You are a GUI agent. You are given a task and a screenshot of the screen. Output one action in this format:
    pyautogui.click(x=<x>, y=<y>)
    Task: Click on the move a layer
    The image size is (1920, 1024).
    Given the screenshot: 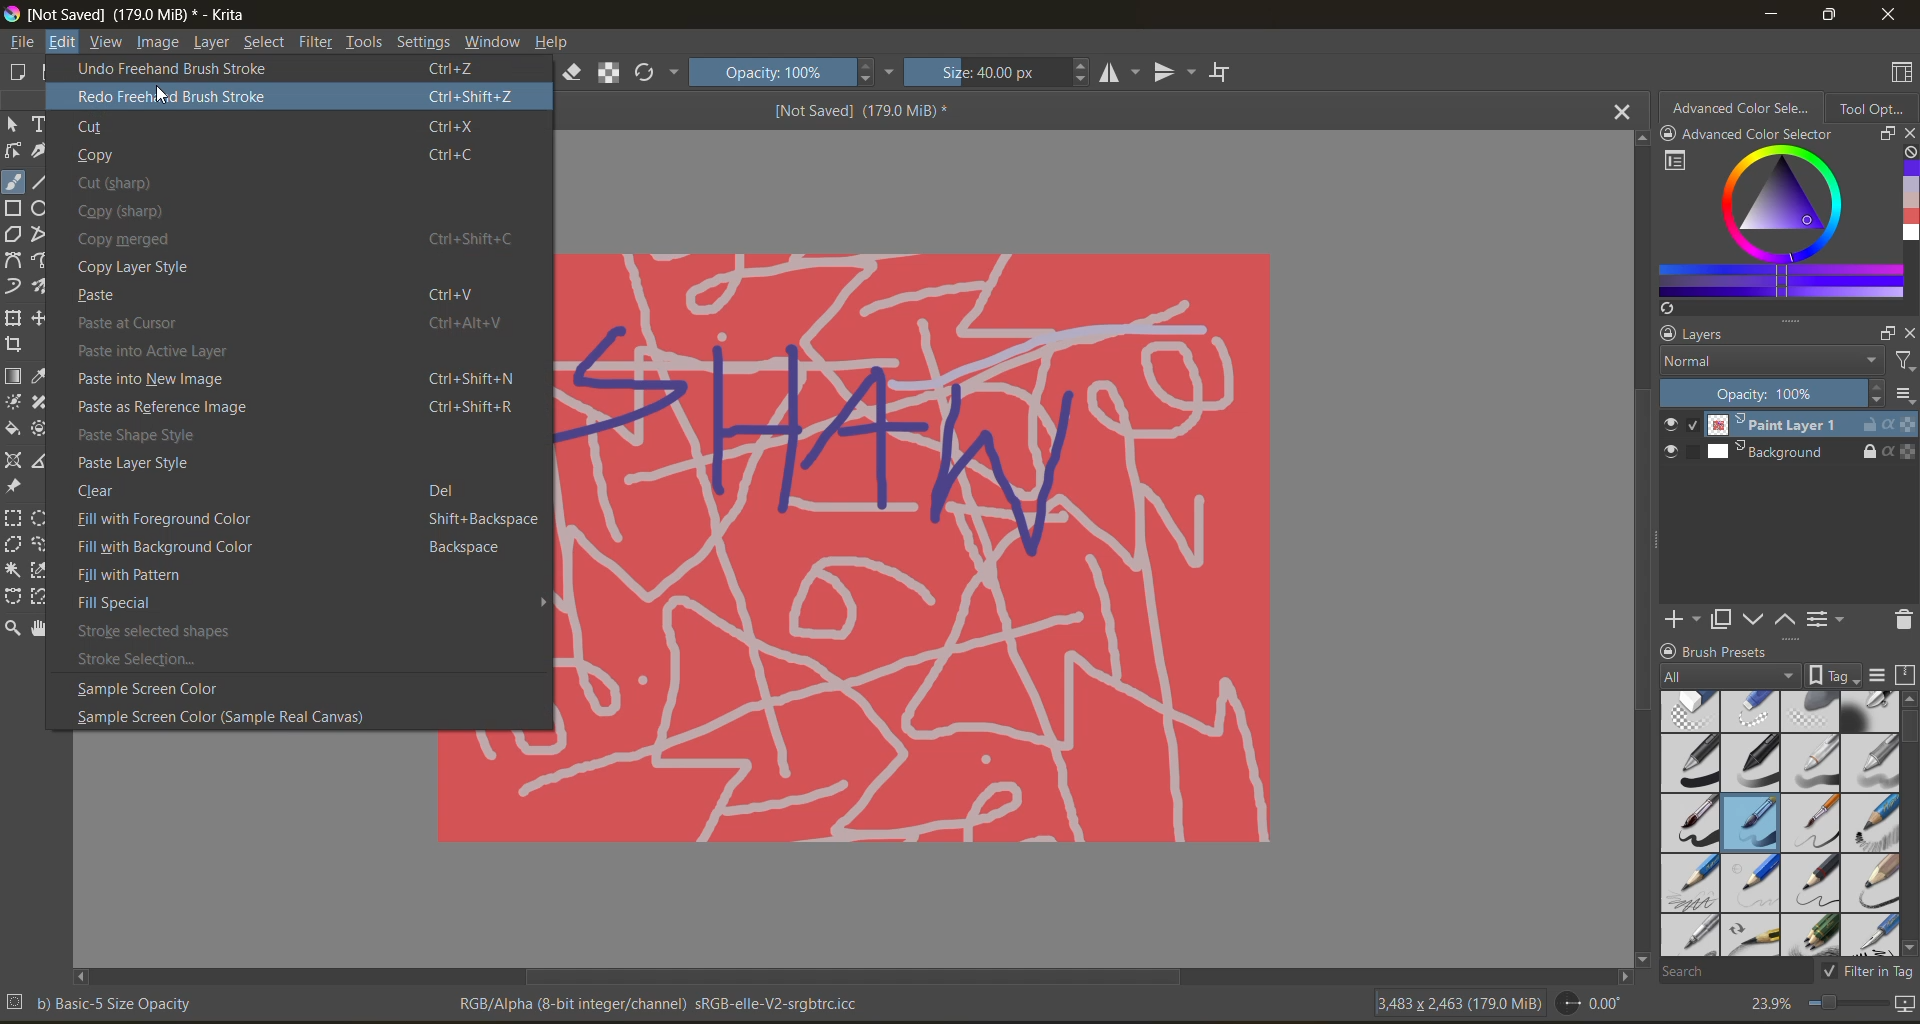 What is the action you would take?
    pyautogui.click(x=45, y=318)
    